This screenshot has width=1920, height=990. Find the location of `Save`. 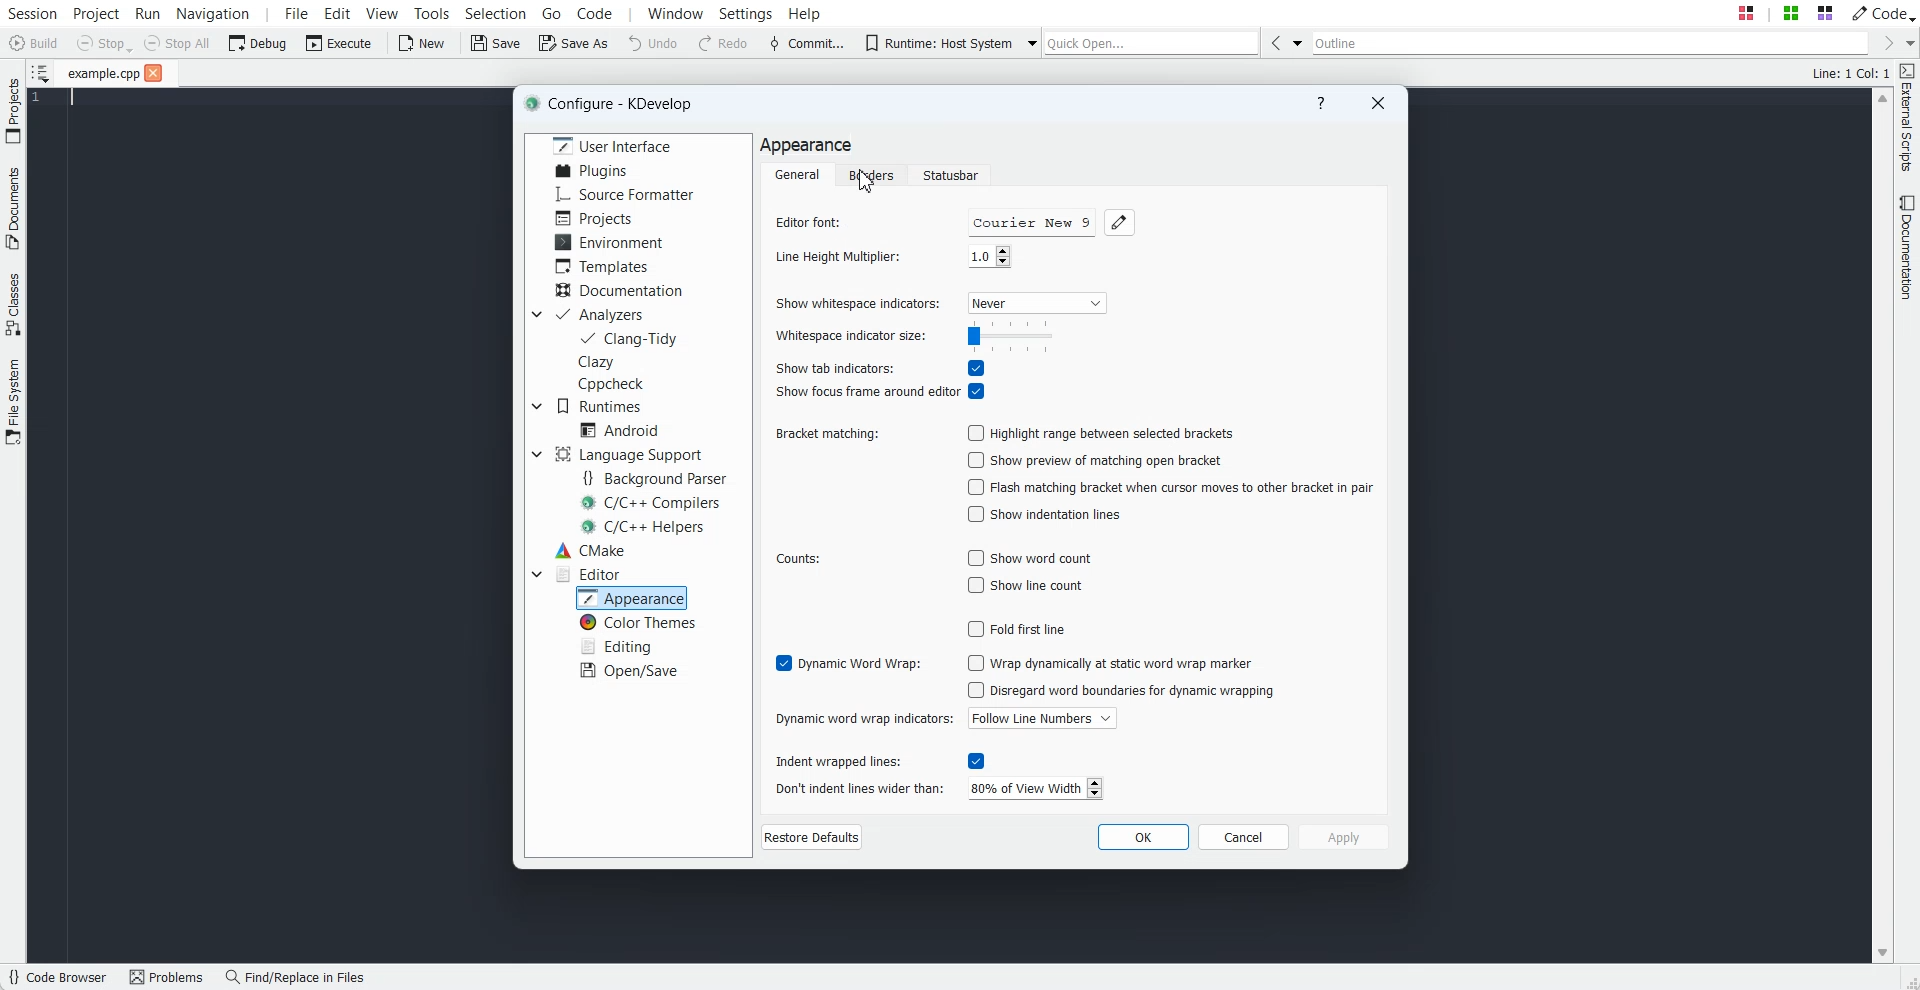

Save is located at coordinates (494, 42).